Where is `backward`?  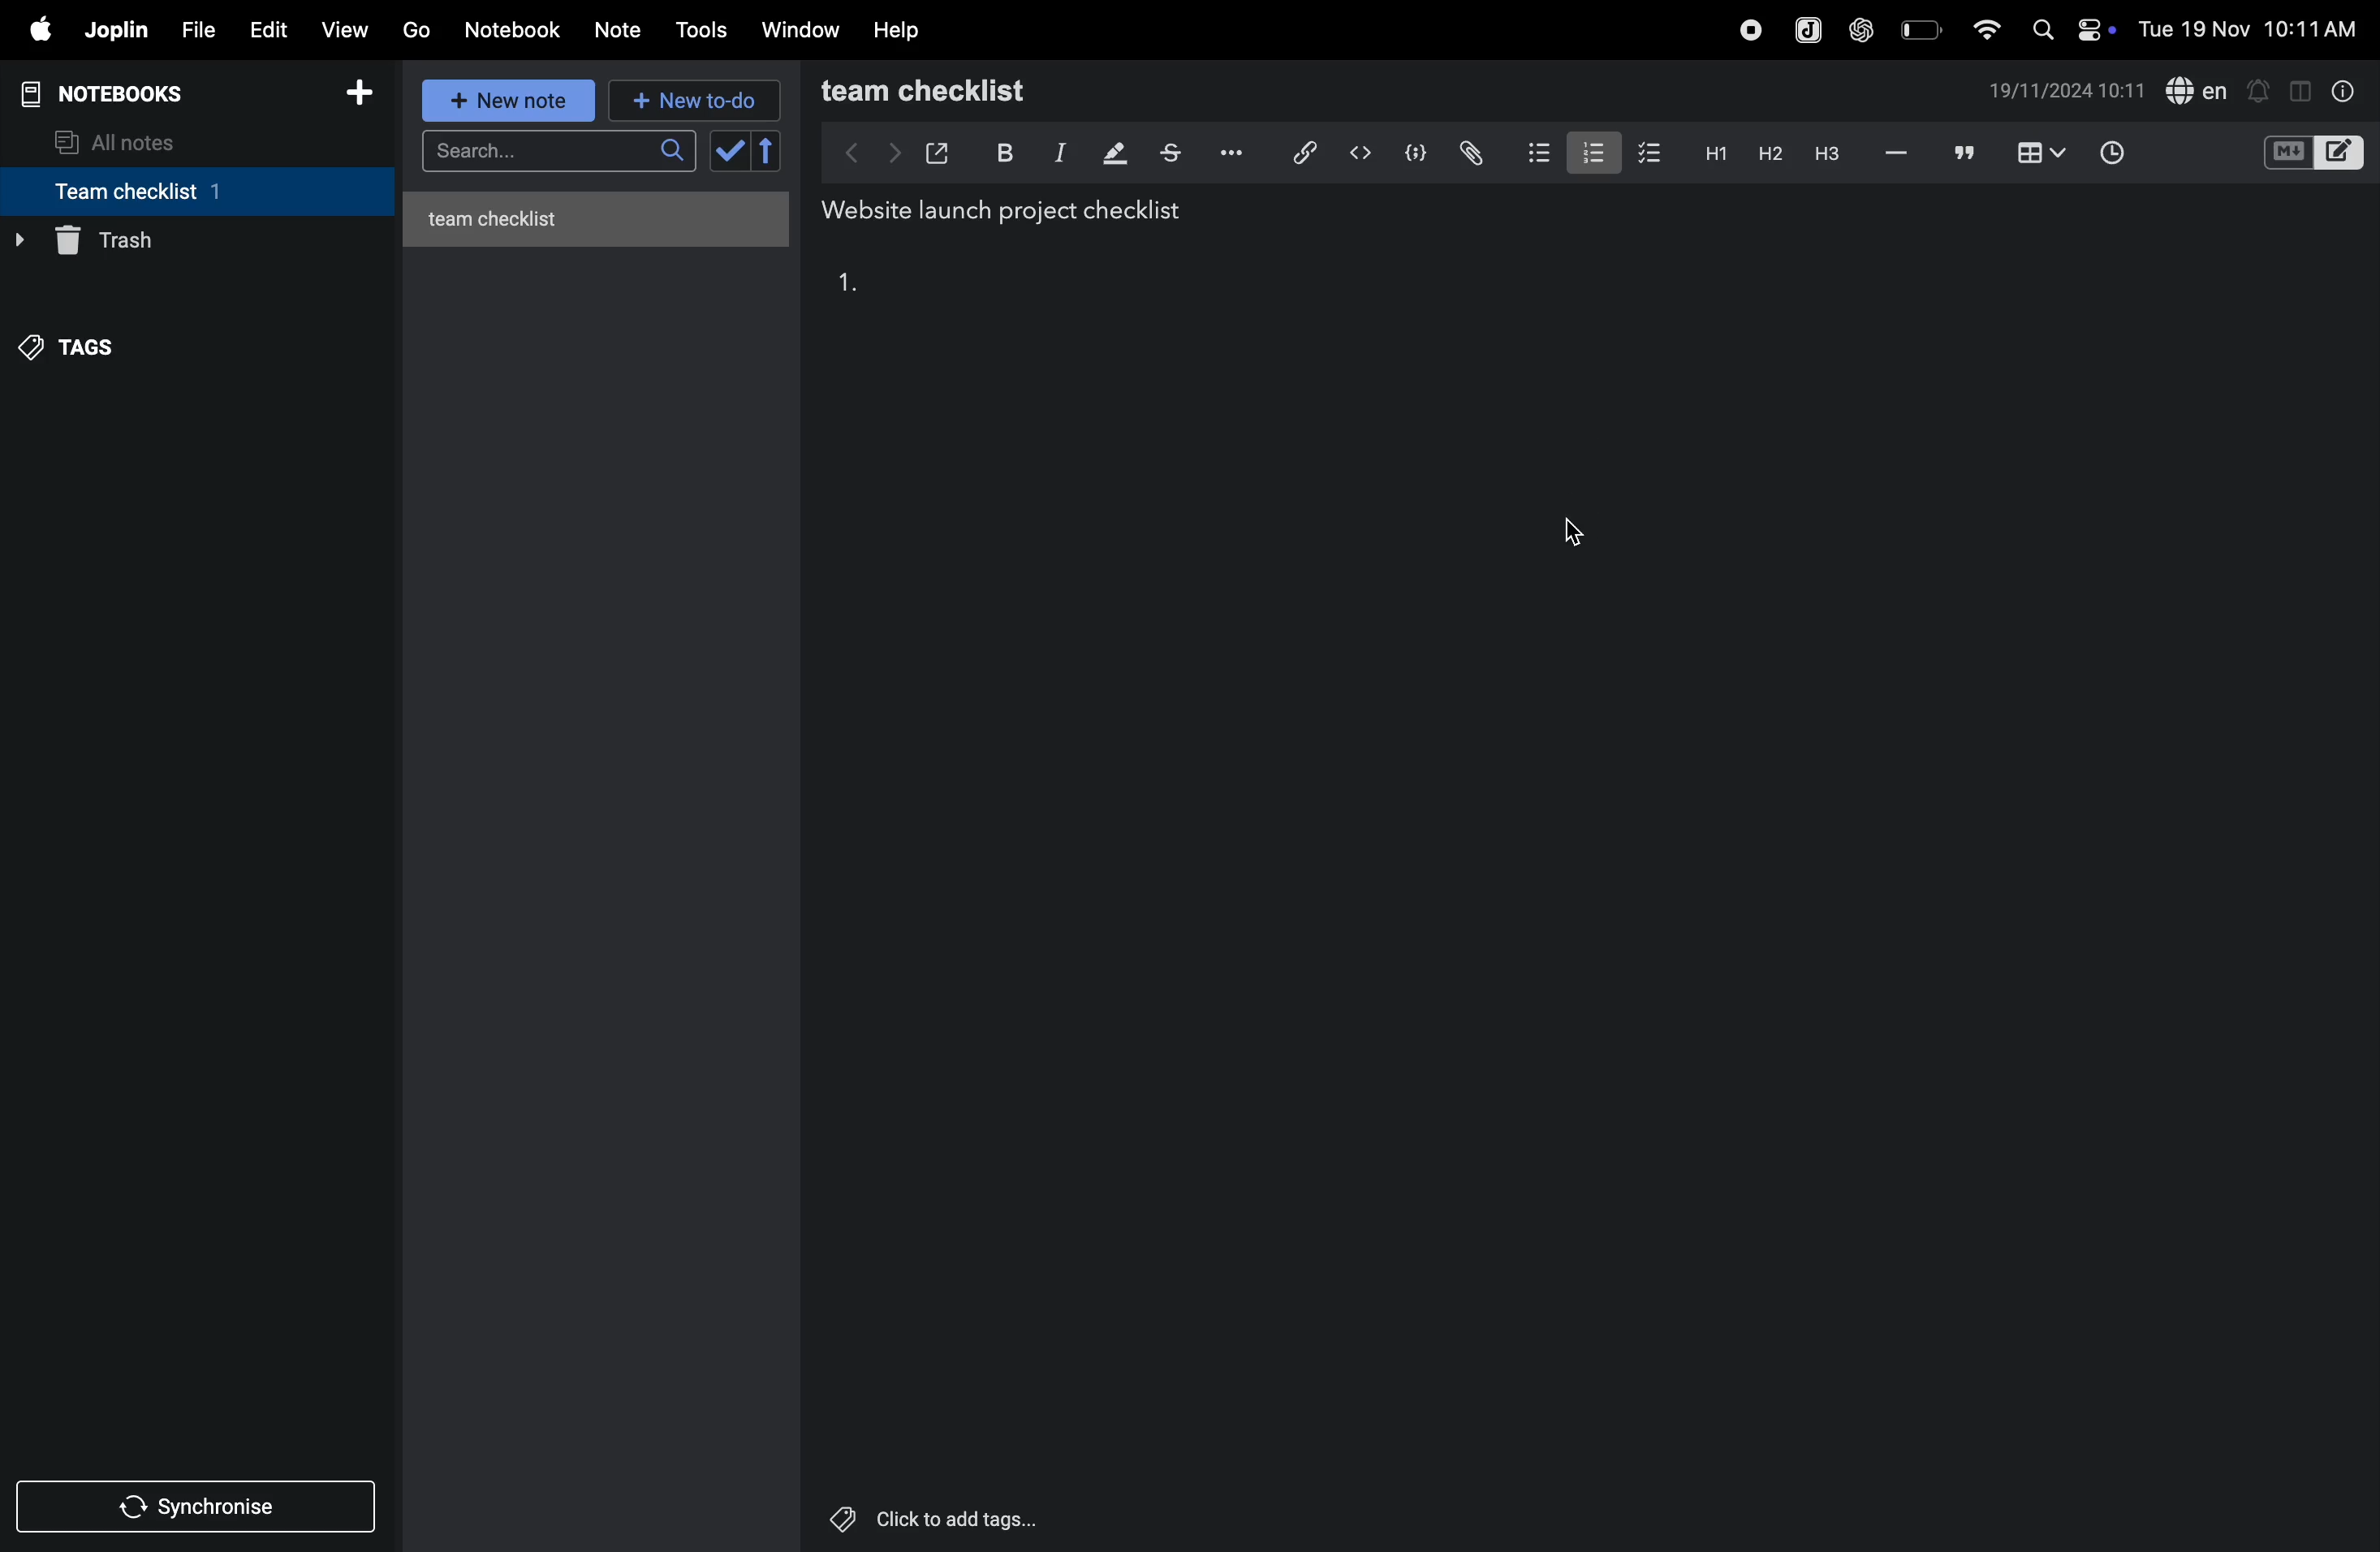
backward is located at coordinates (841, 152).